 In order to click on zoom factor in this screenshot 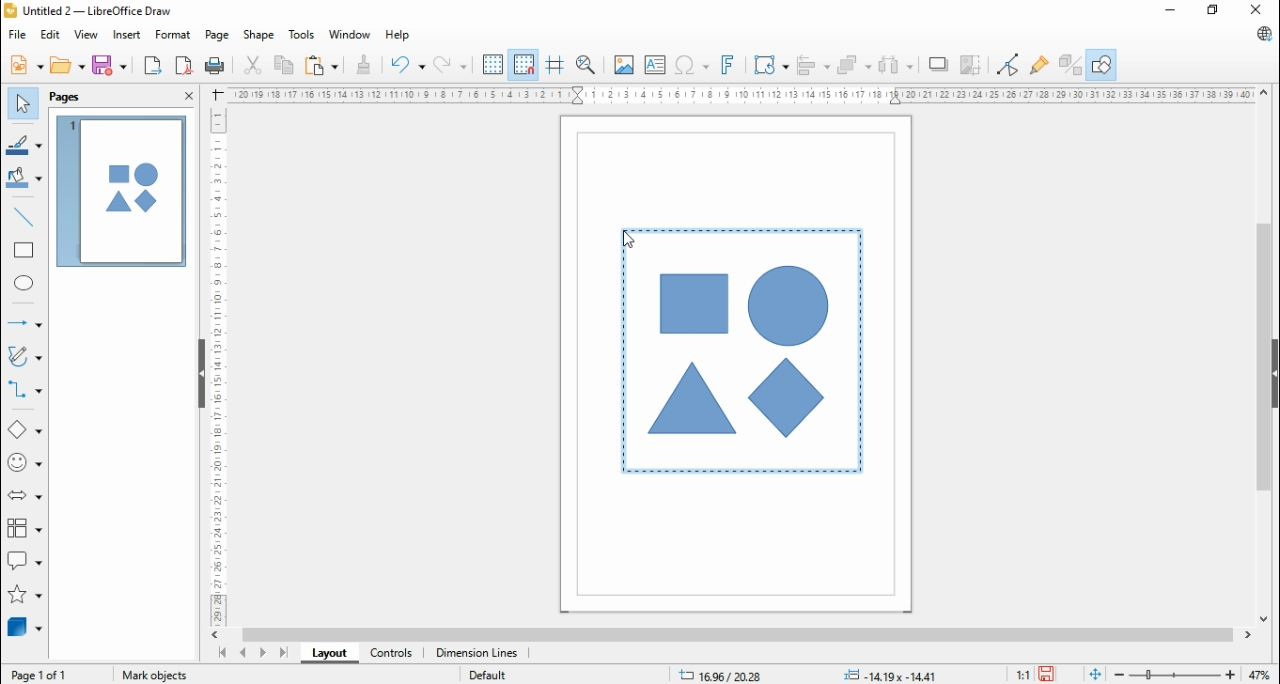, I will do `click(1260, 673)`.